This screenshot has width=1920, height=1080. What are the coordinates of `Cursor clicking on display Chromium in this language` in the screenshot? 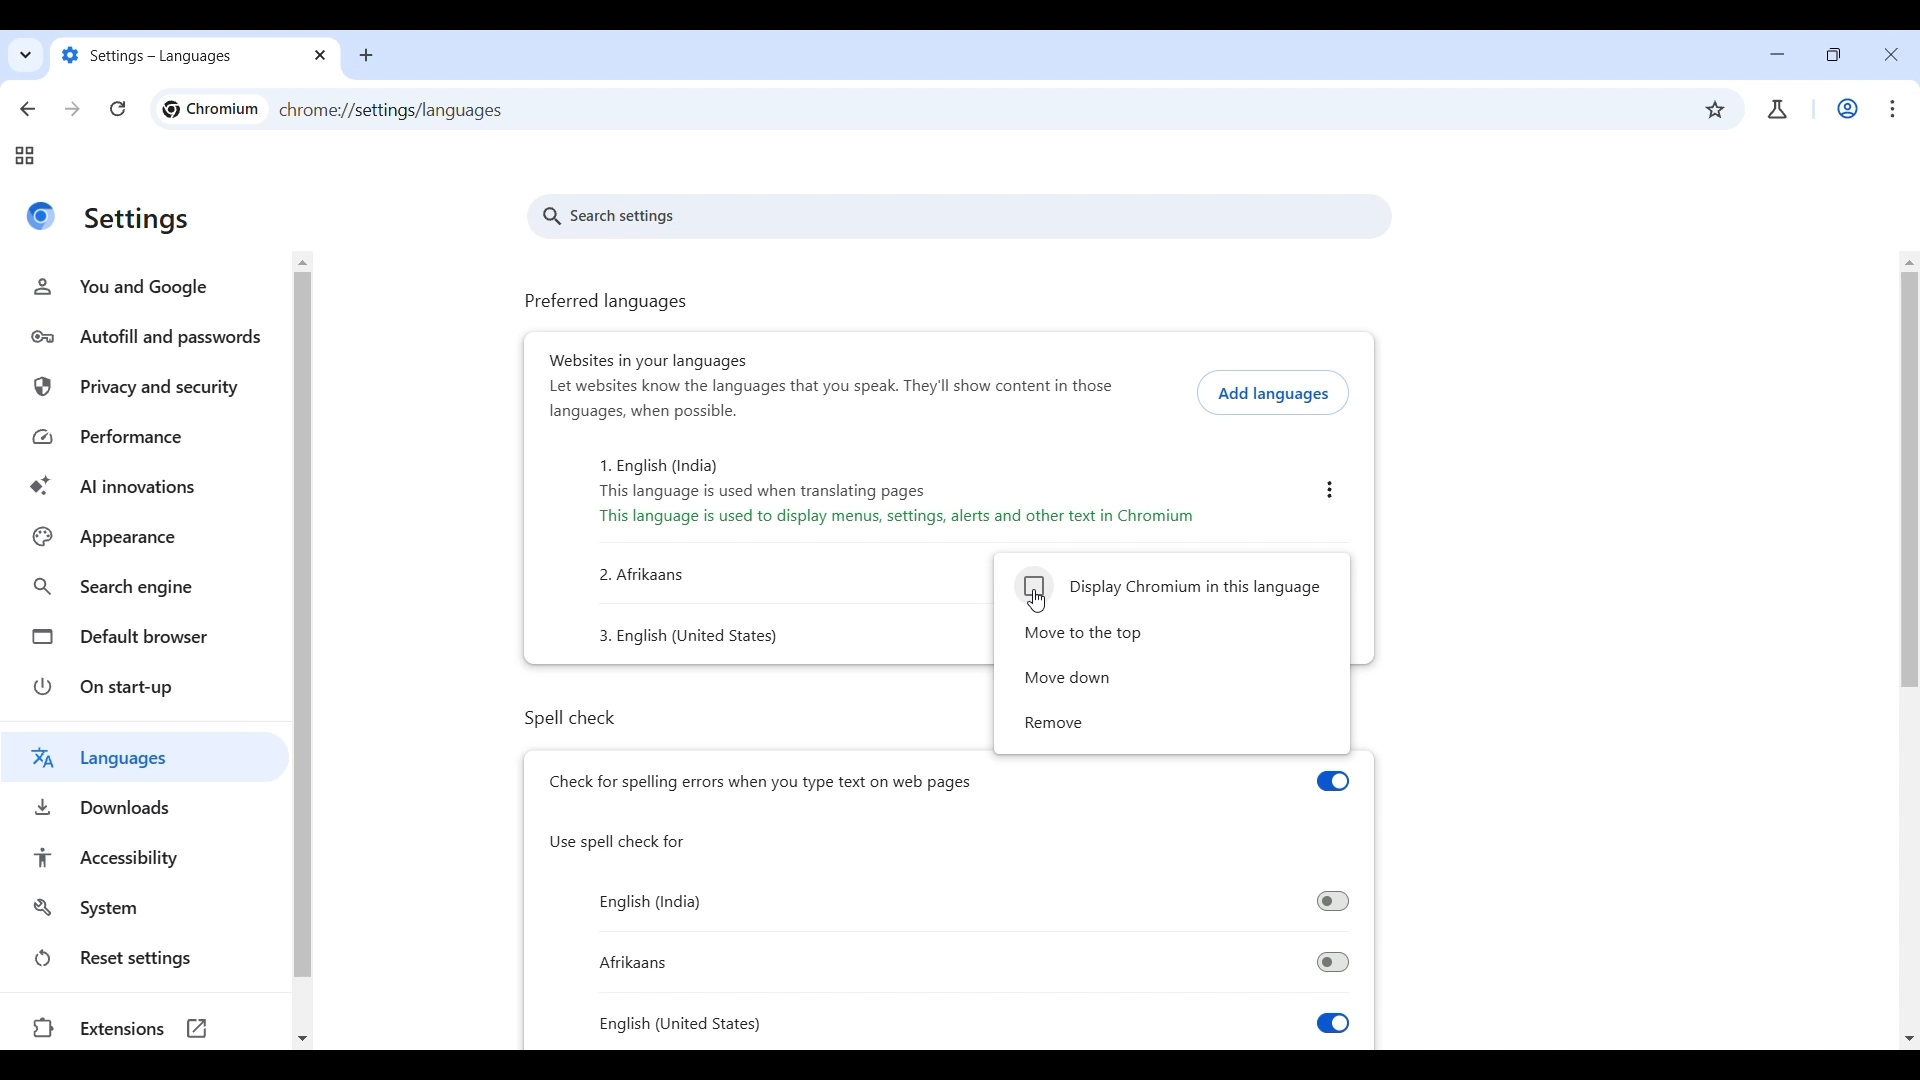 It's located at (1037, 602).